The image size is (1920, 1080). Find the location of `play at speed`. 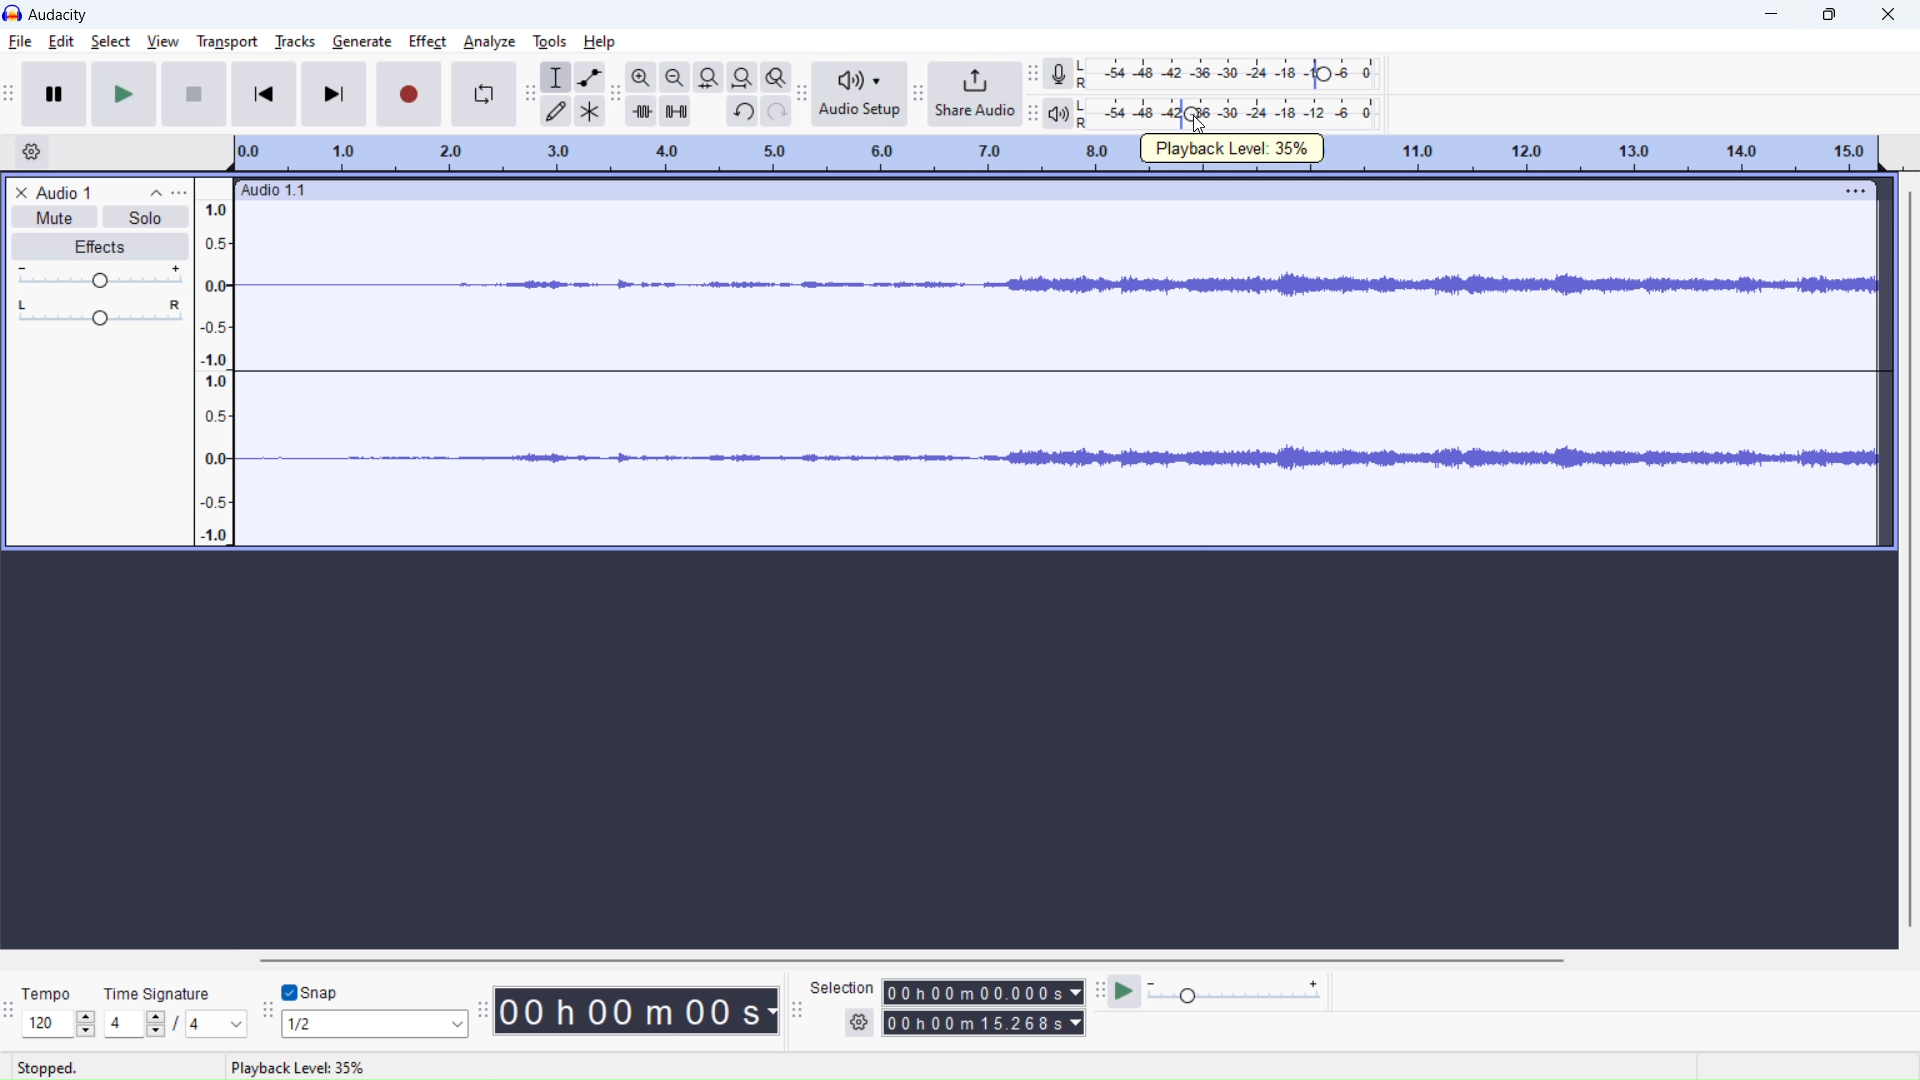

play at speed is located at coordinates (1125, 992).